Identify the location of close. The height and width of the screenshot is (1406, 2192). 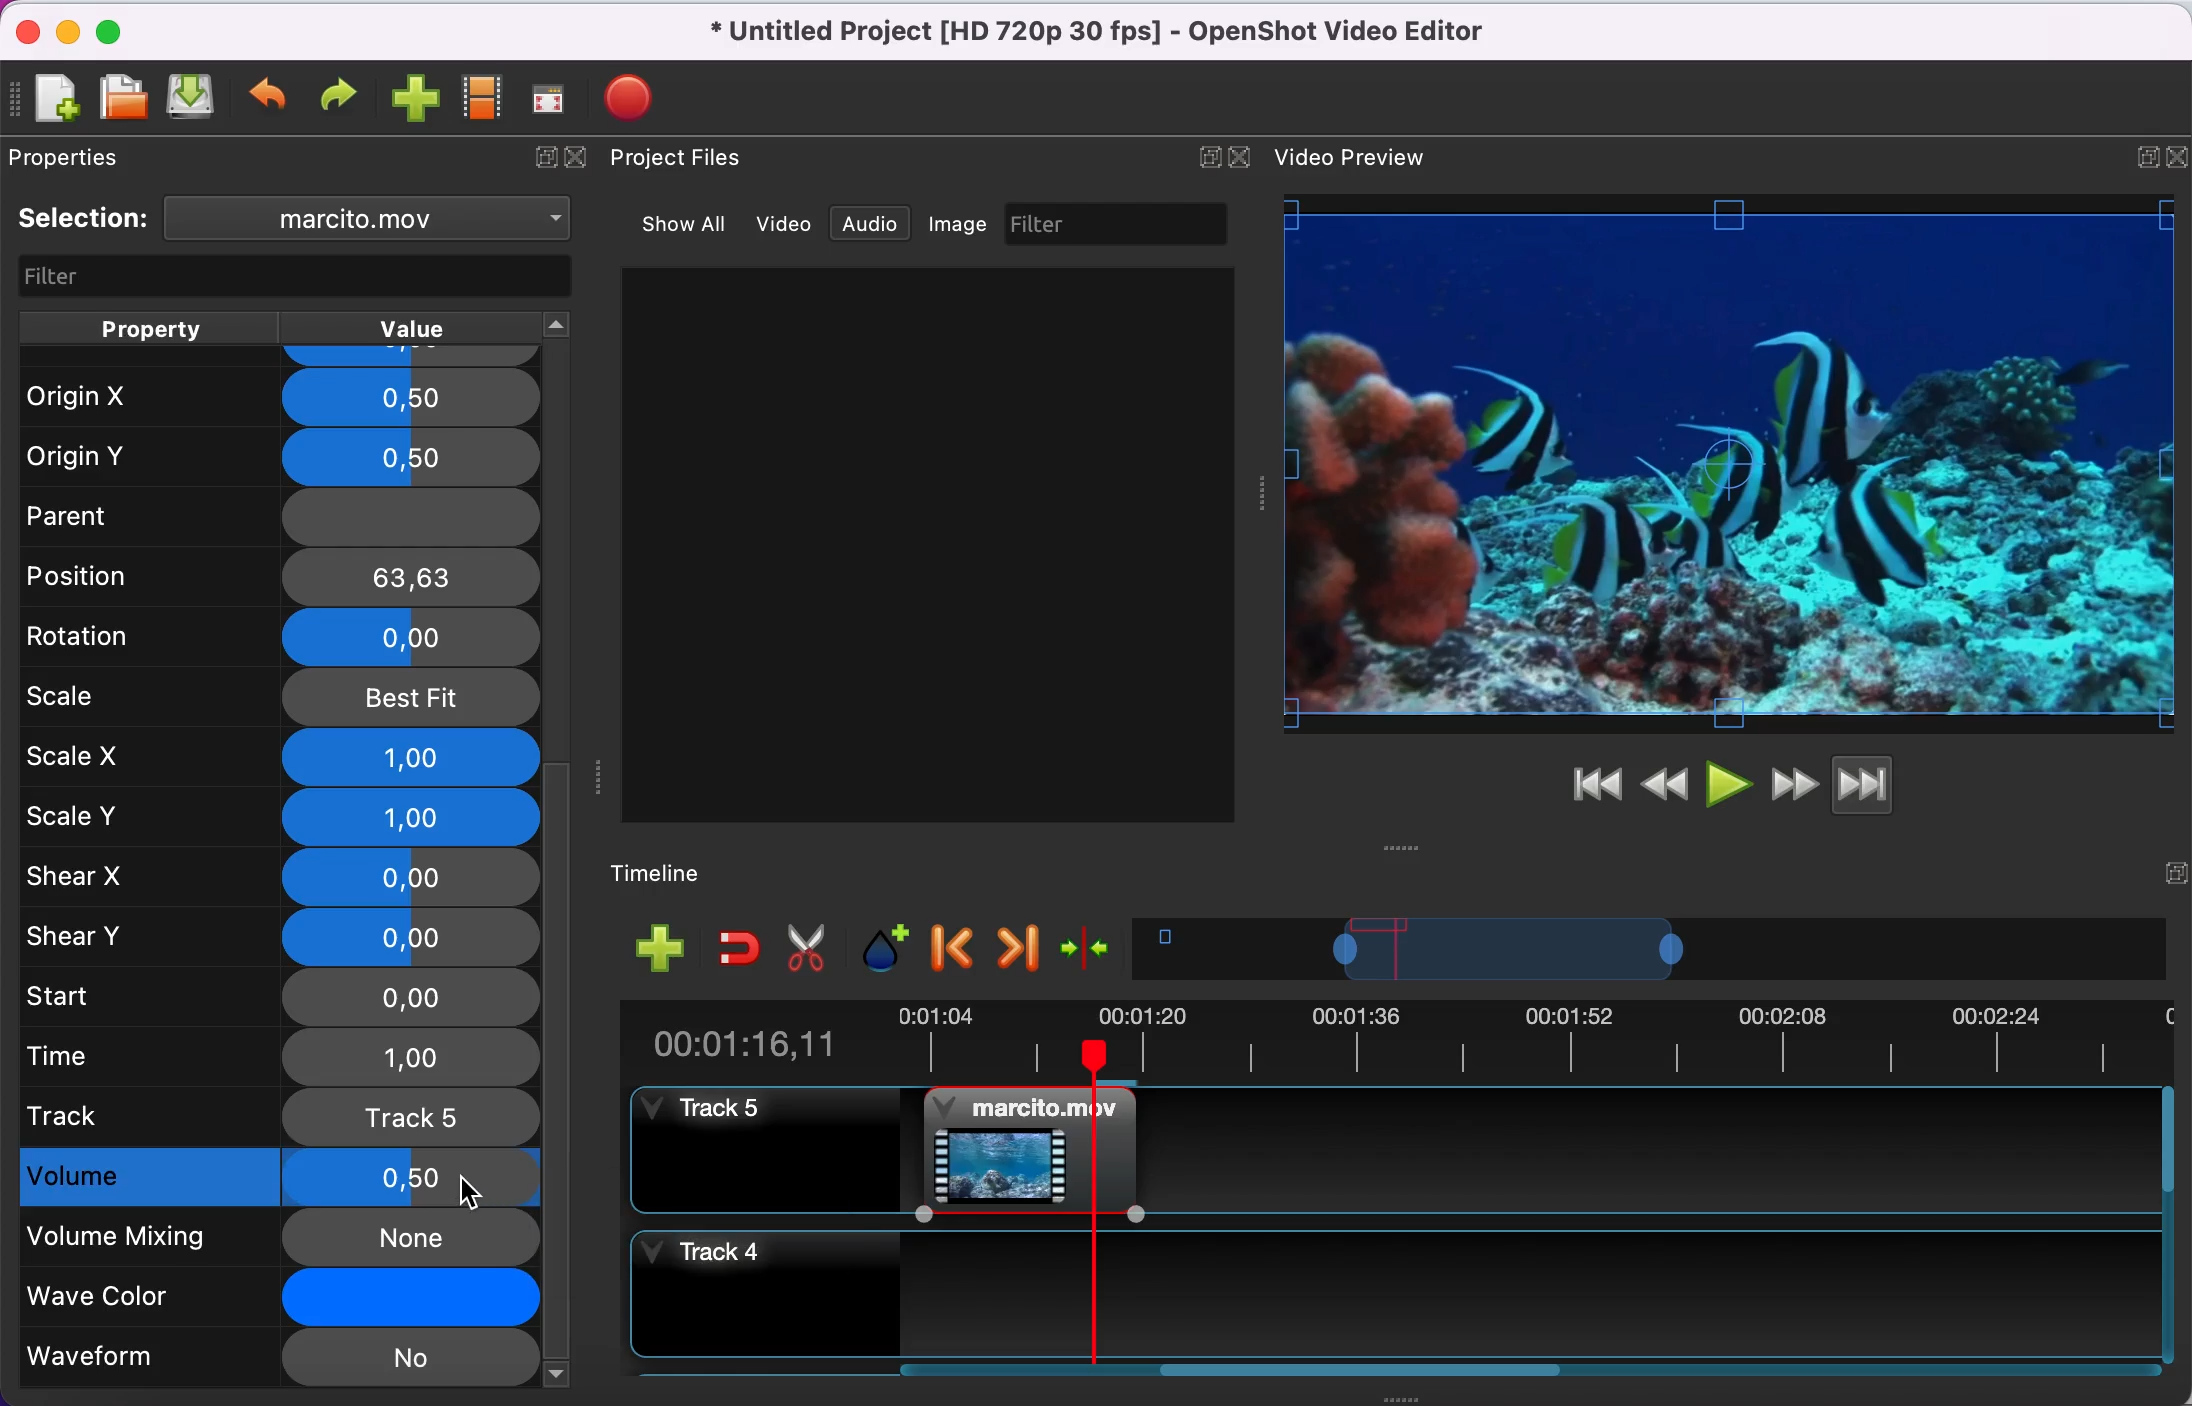
(584, 164).